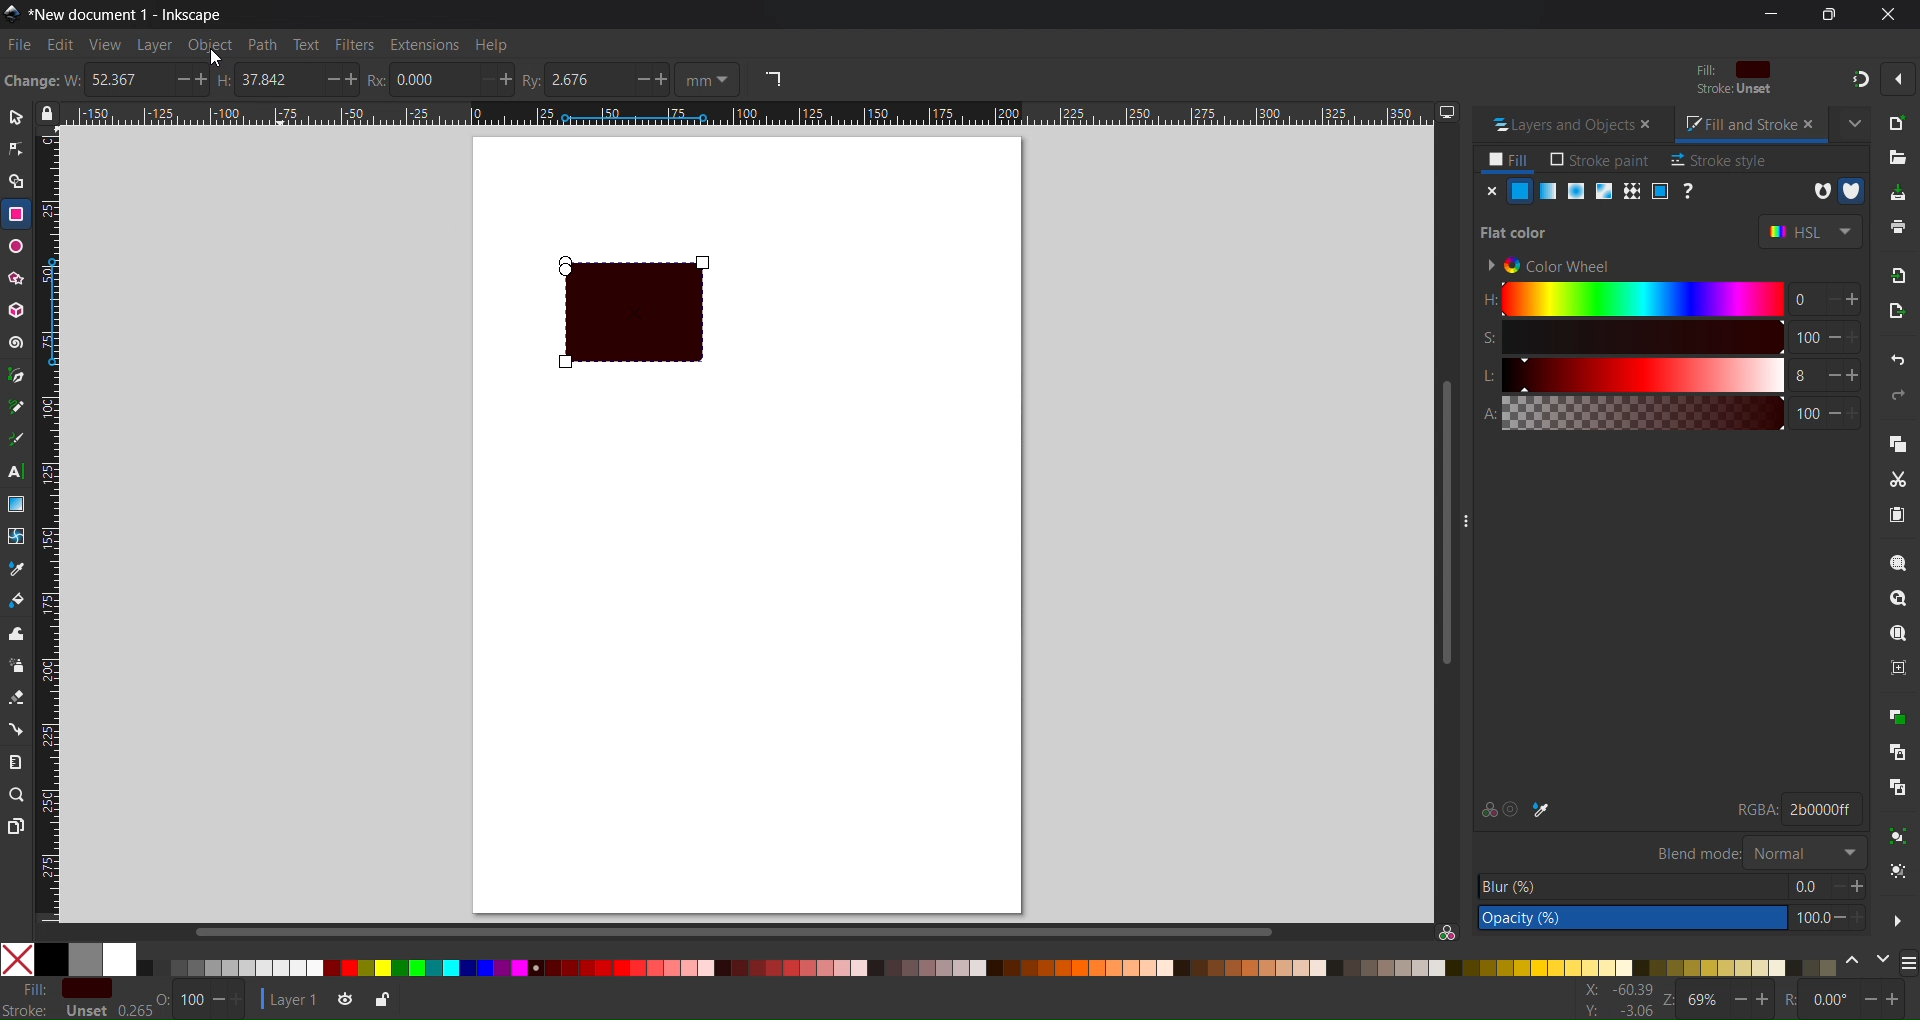 This screenshot has width=1920, height=1020. I want to click on Vertical Millimeter scale , so click(53, 528).